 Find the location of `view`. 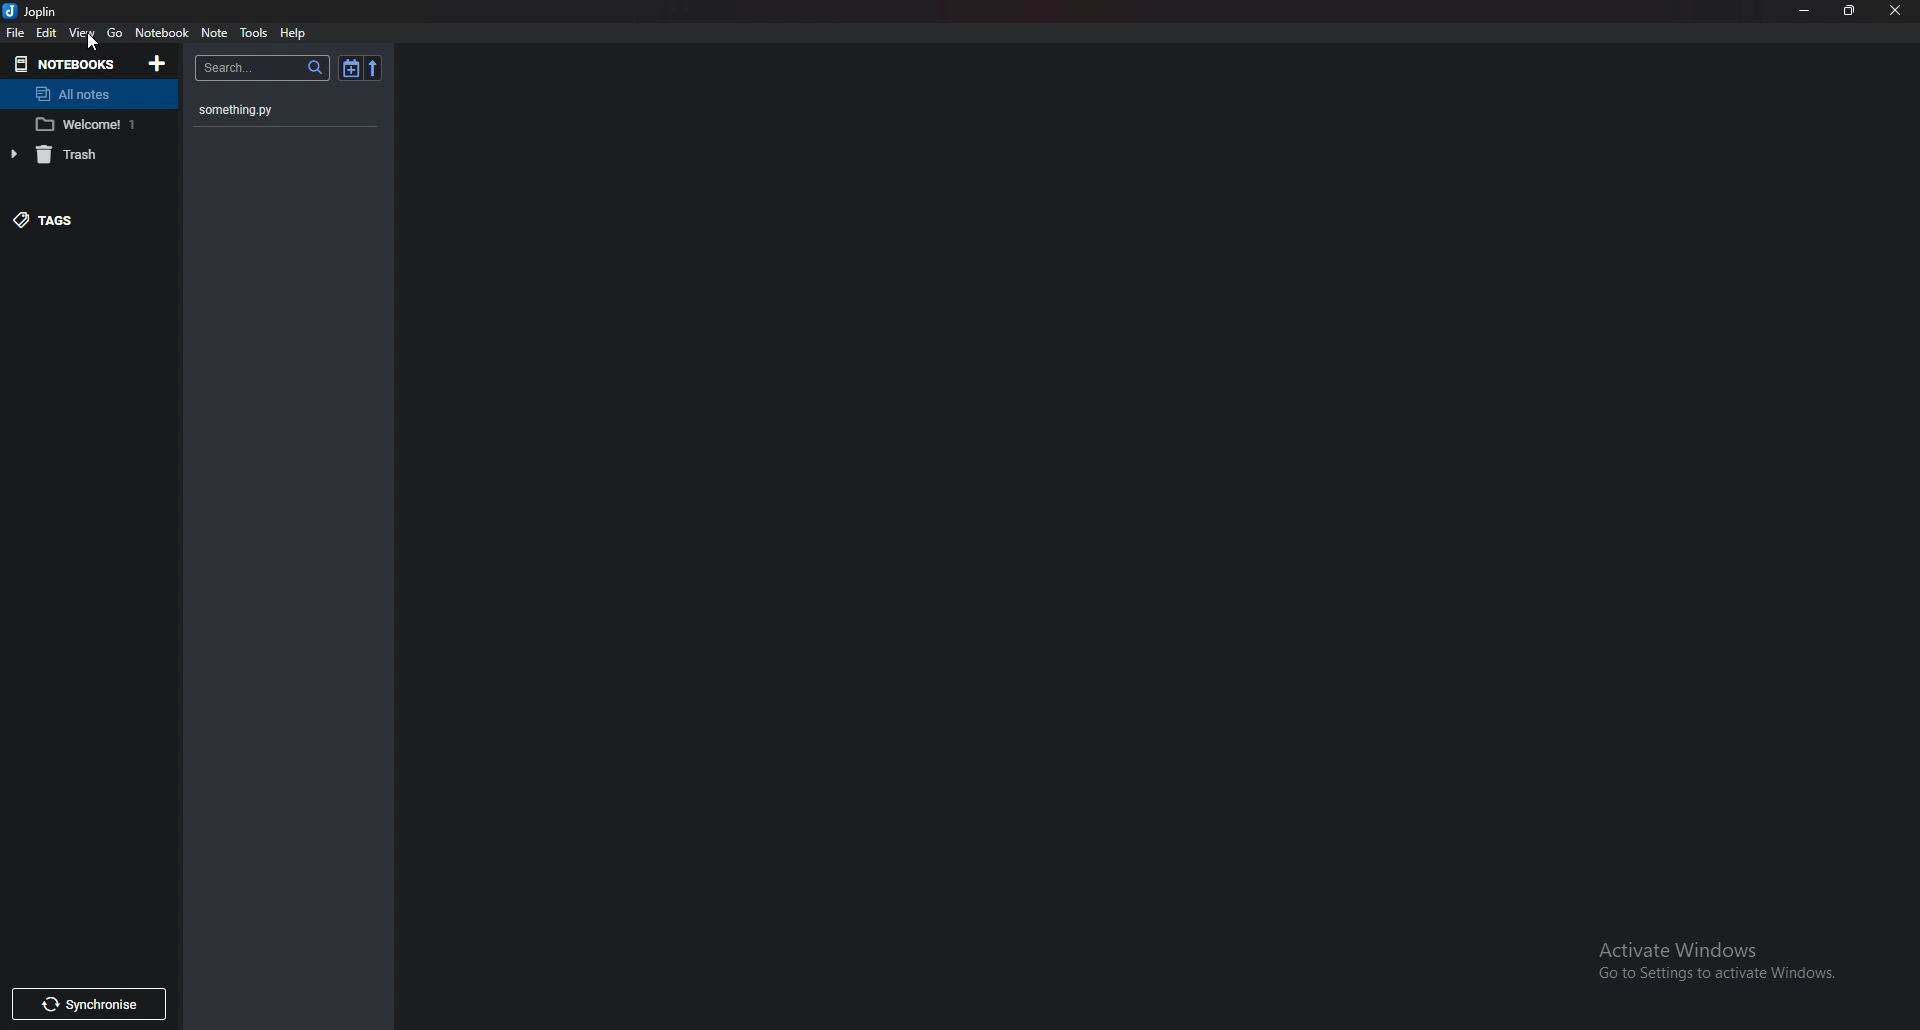

view is located at coordinates (82, 34).